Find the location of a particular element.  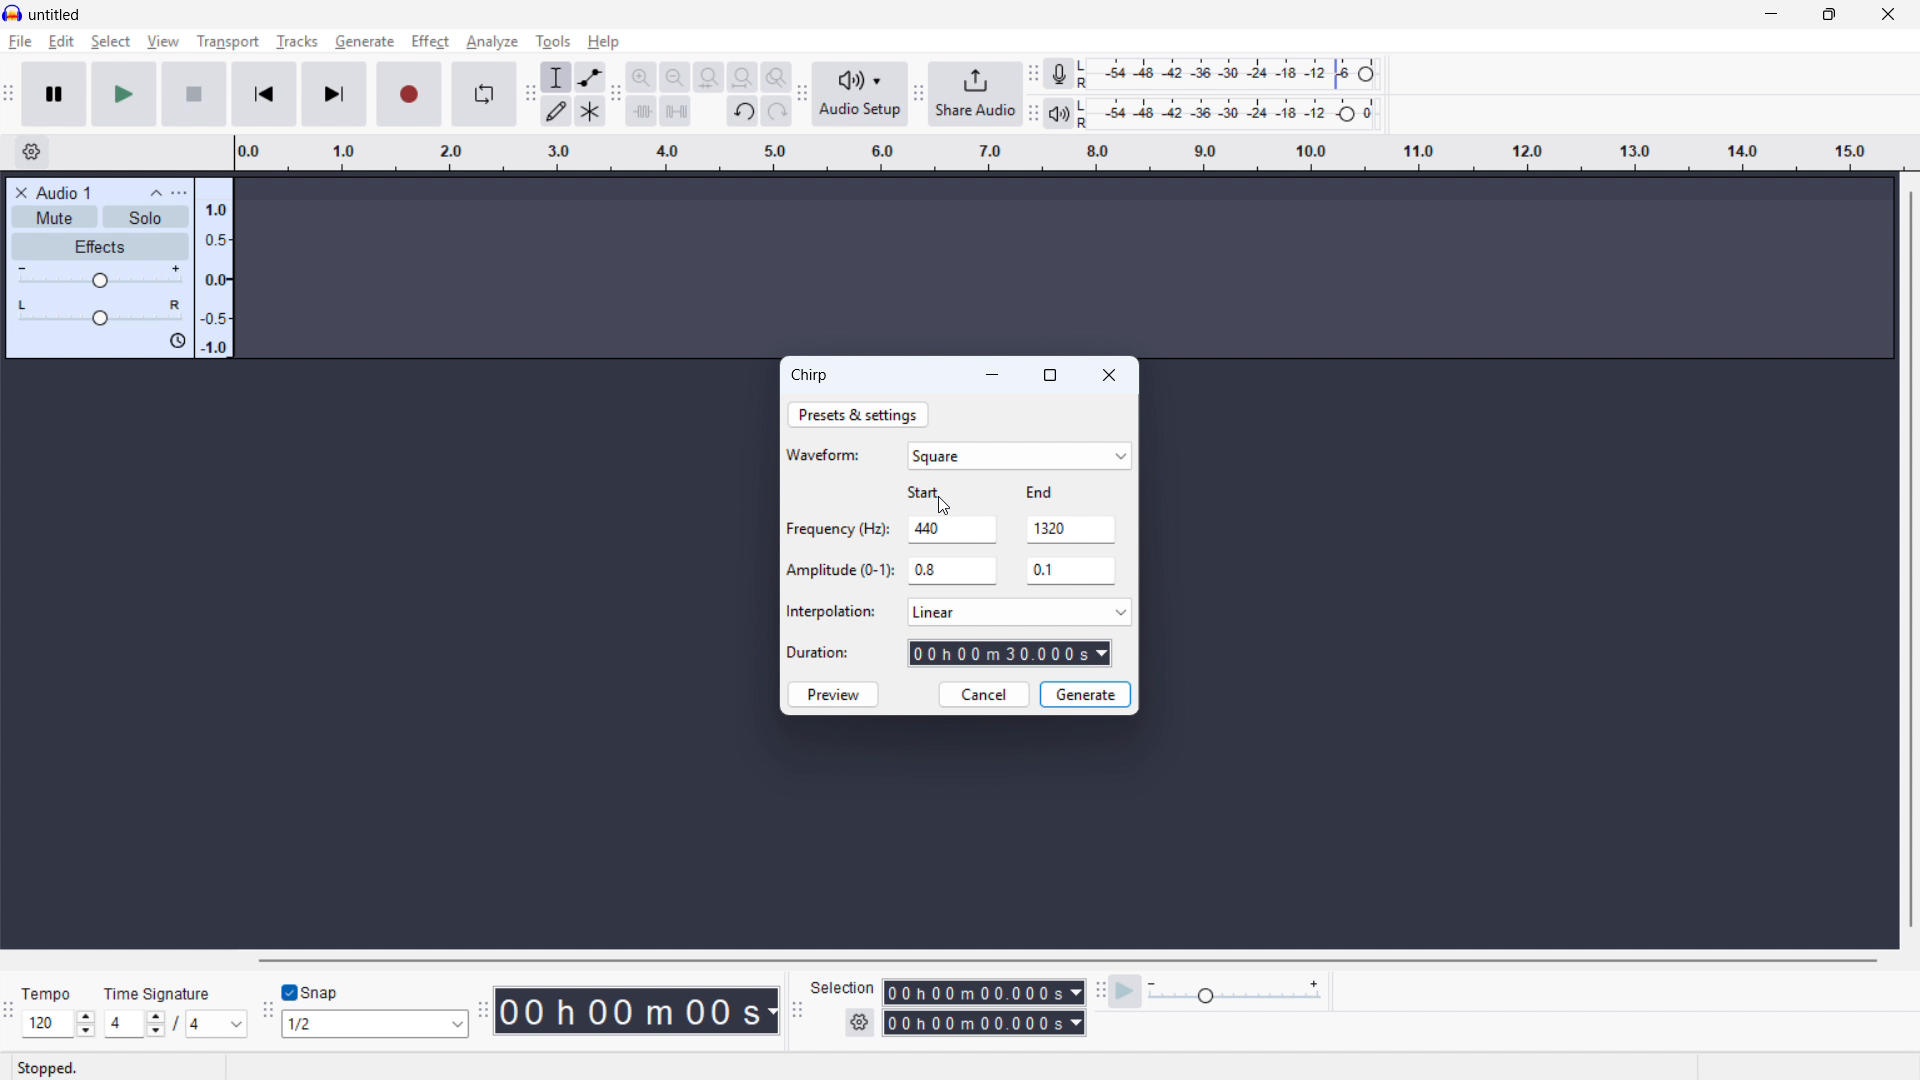

Generate  is located at coordinates (364, 41).